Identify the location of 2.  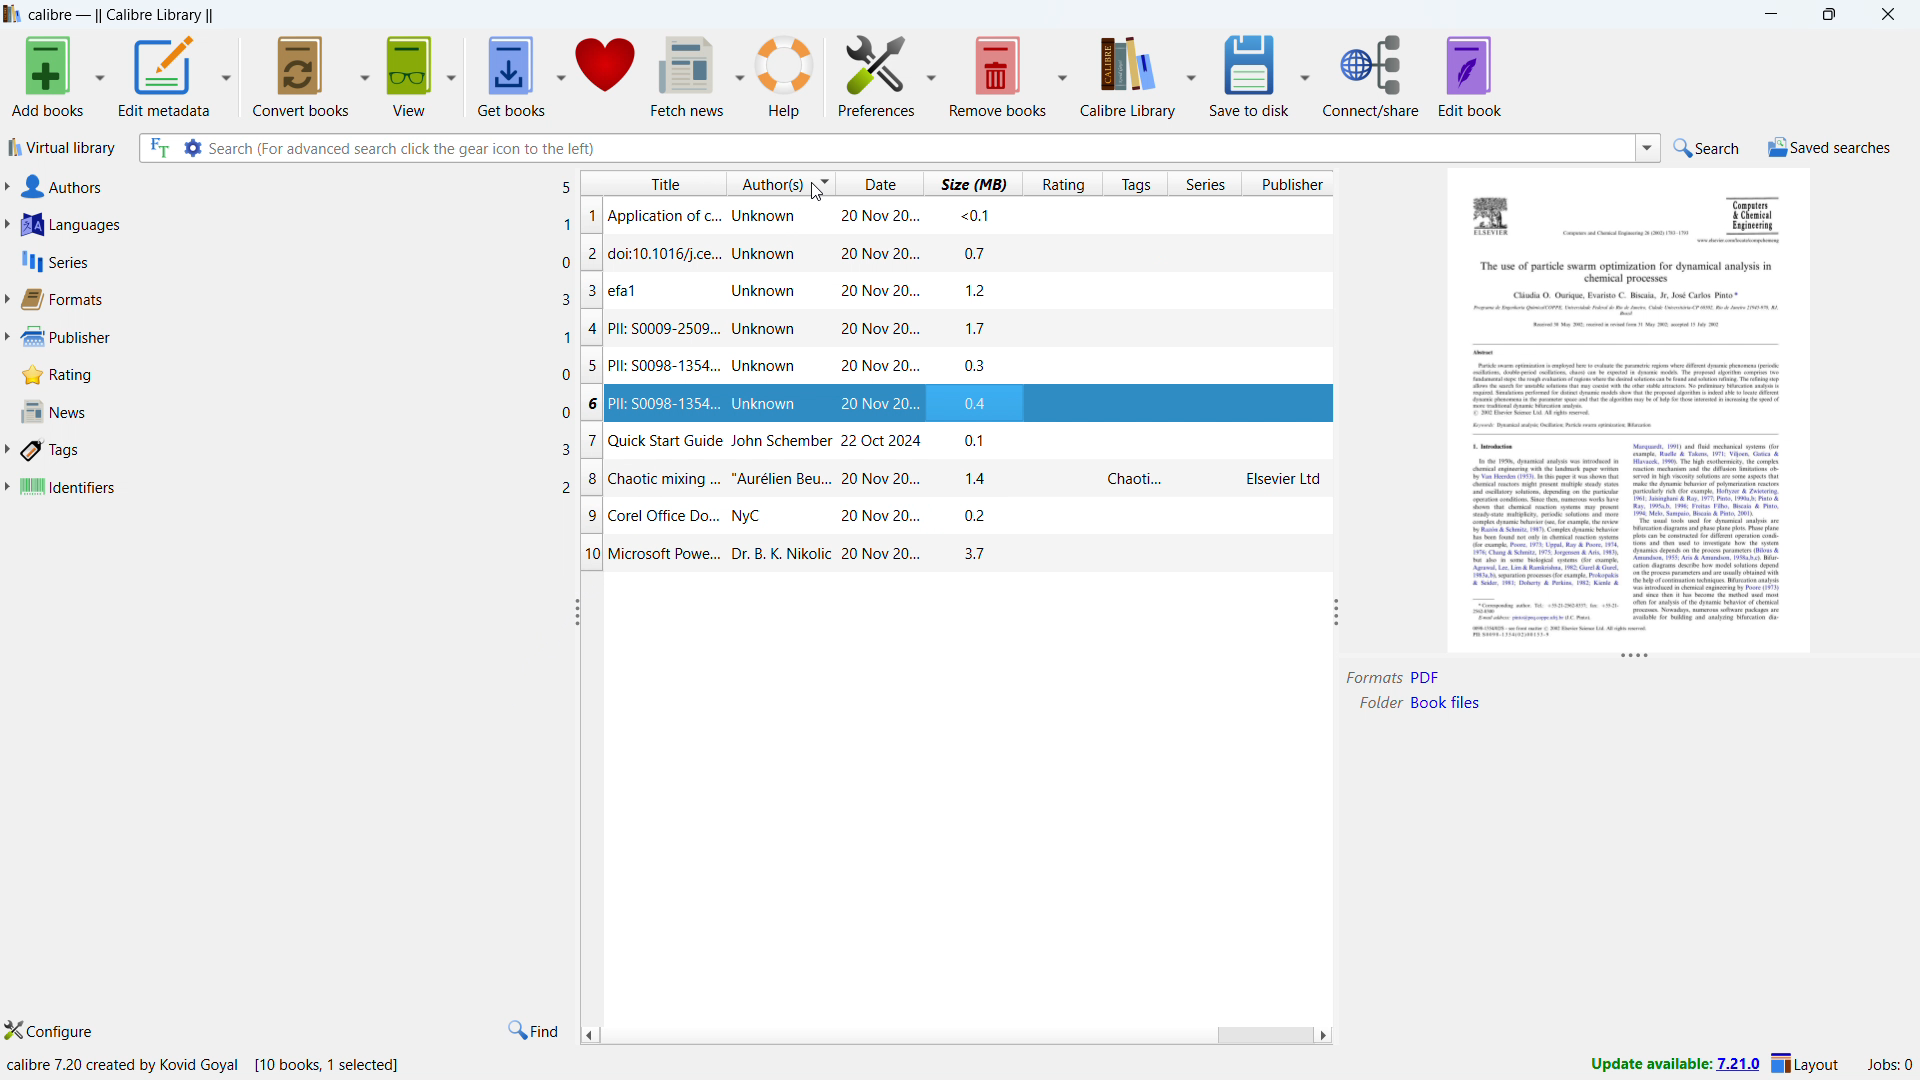
(590, 258).